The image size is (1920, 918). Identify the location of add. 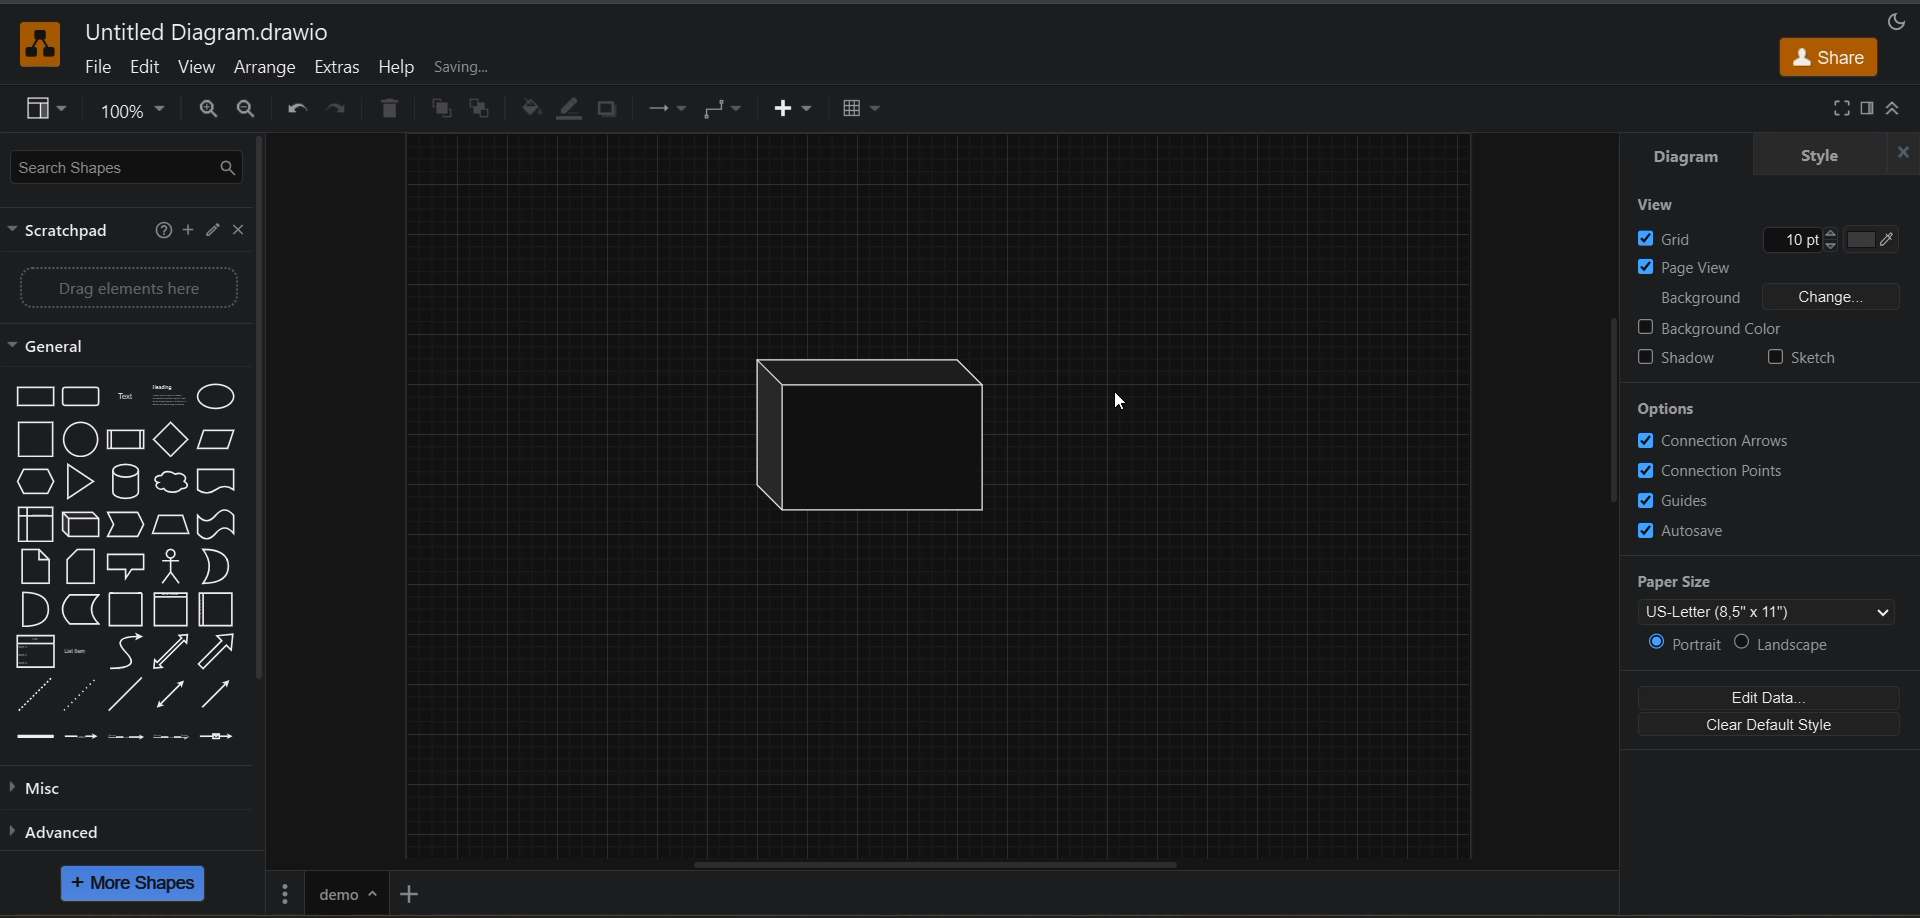
(185, 230).